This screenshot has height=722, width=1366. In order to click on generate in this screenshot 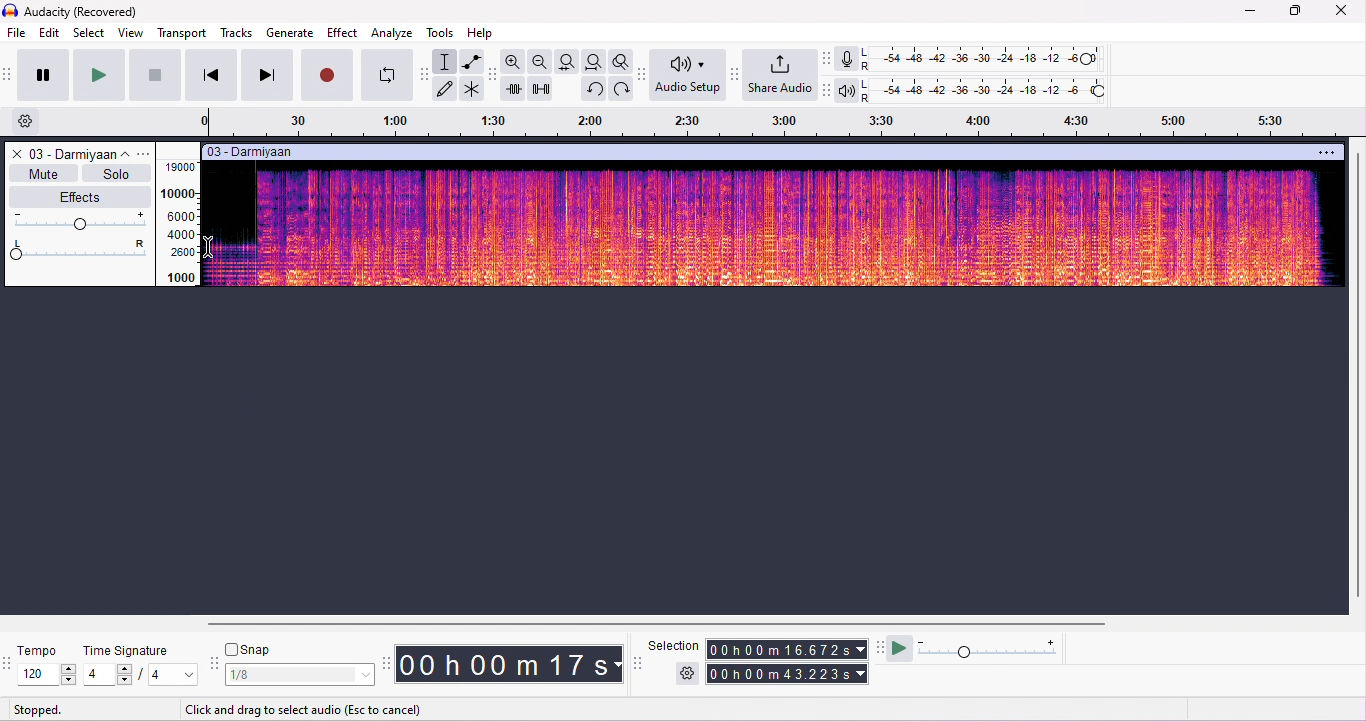, I will do `click(291, 33)`.